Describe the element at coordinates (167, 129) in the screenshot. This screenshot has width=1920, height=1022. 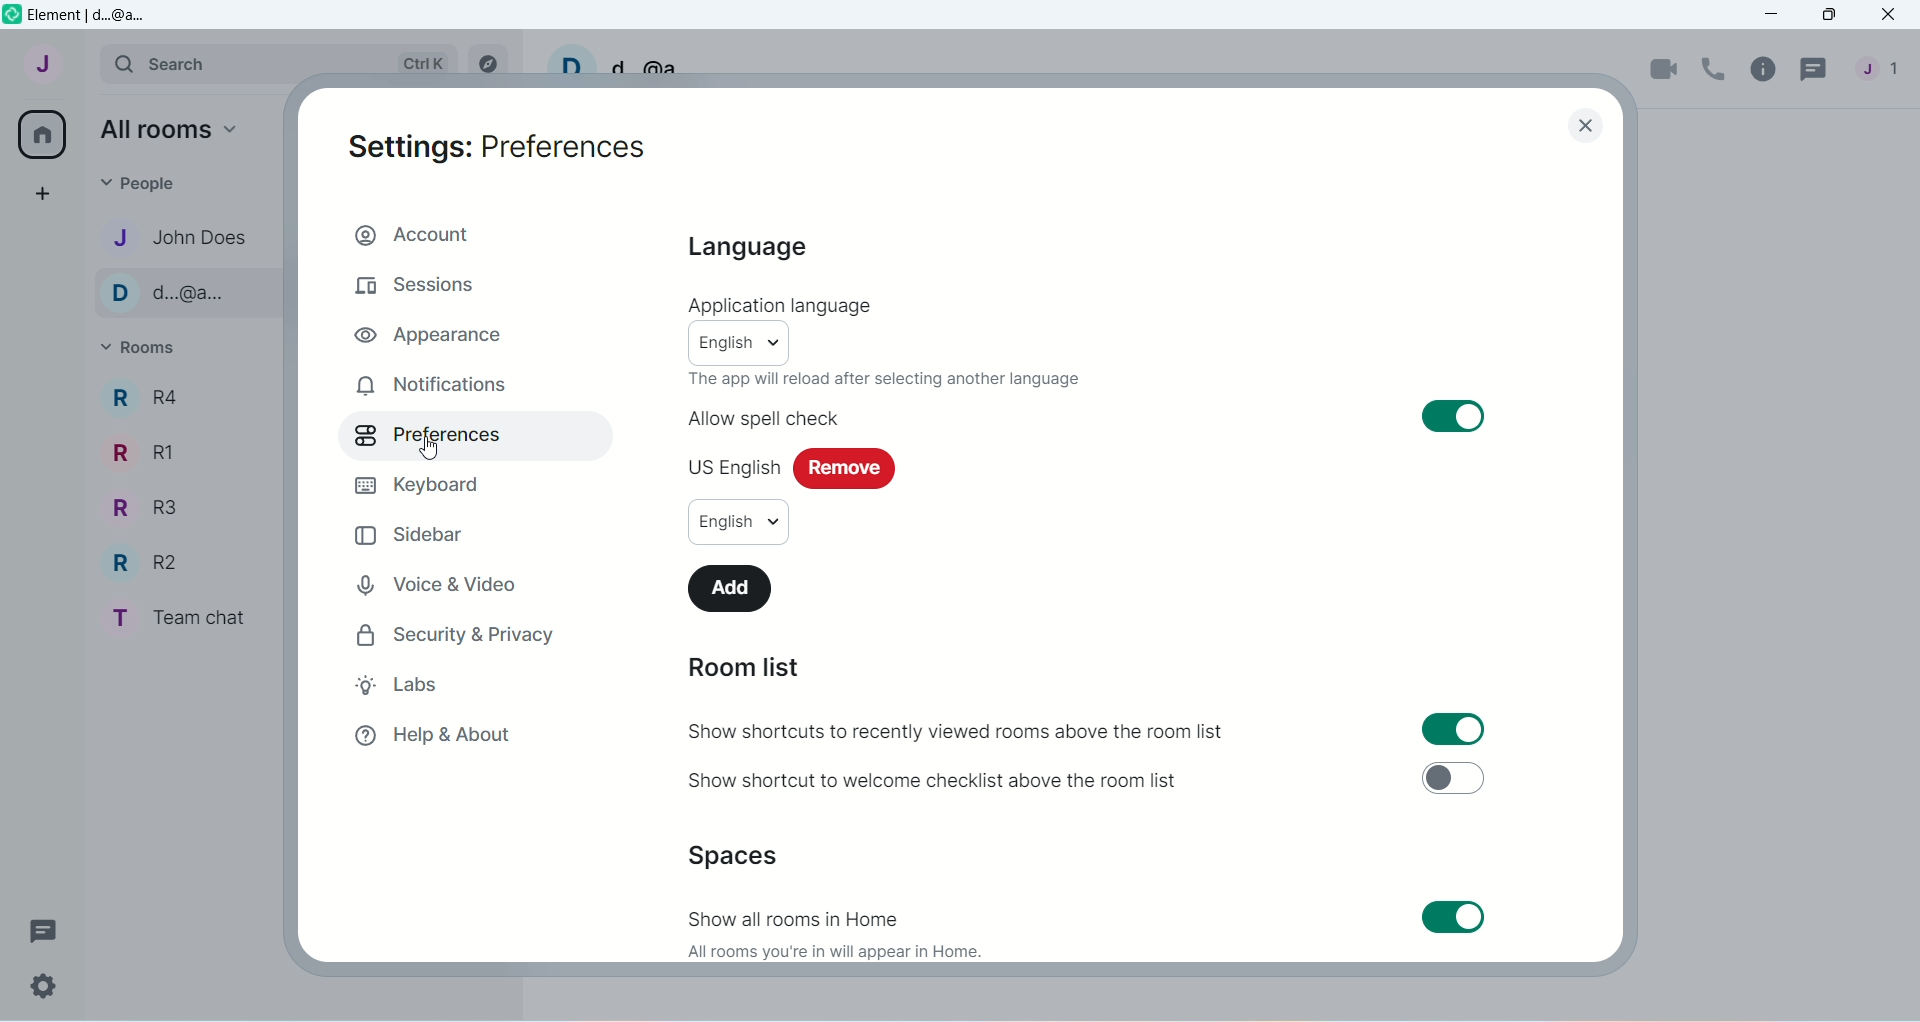
I see `all rooms` at that location.